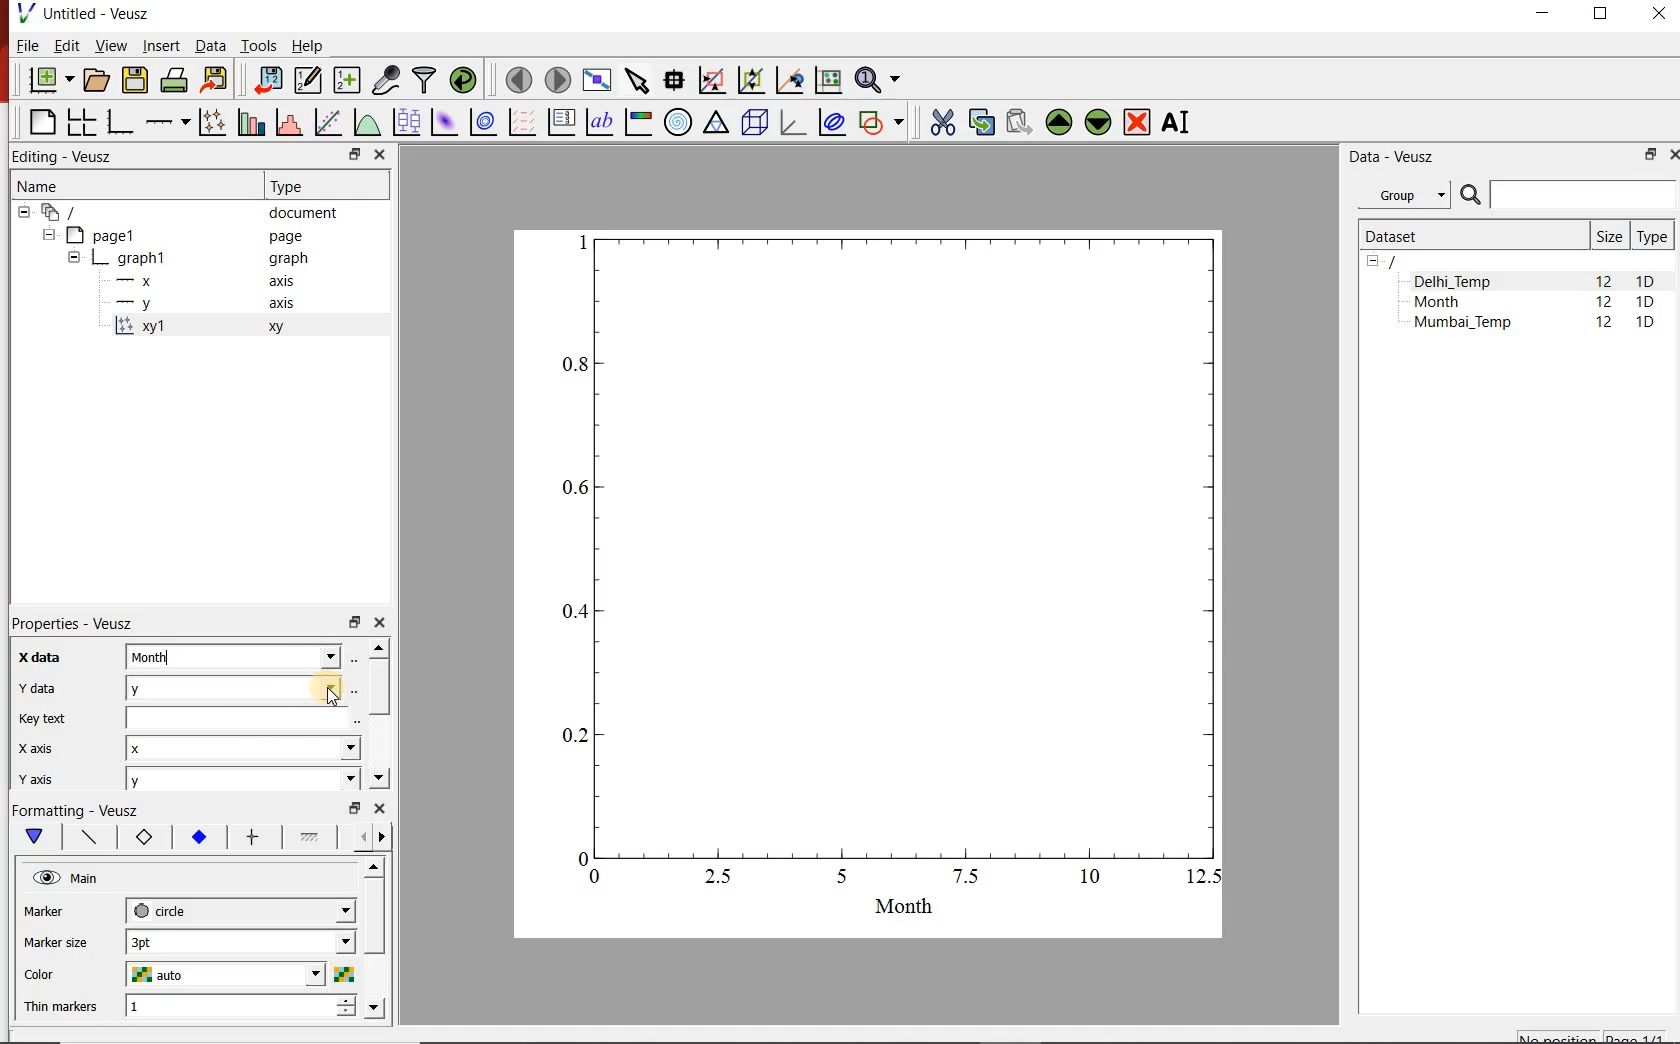  Describe the element at coordinates (266, 81) in the screenshot. I see `import data into Veusz` at that location.